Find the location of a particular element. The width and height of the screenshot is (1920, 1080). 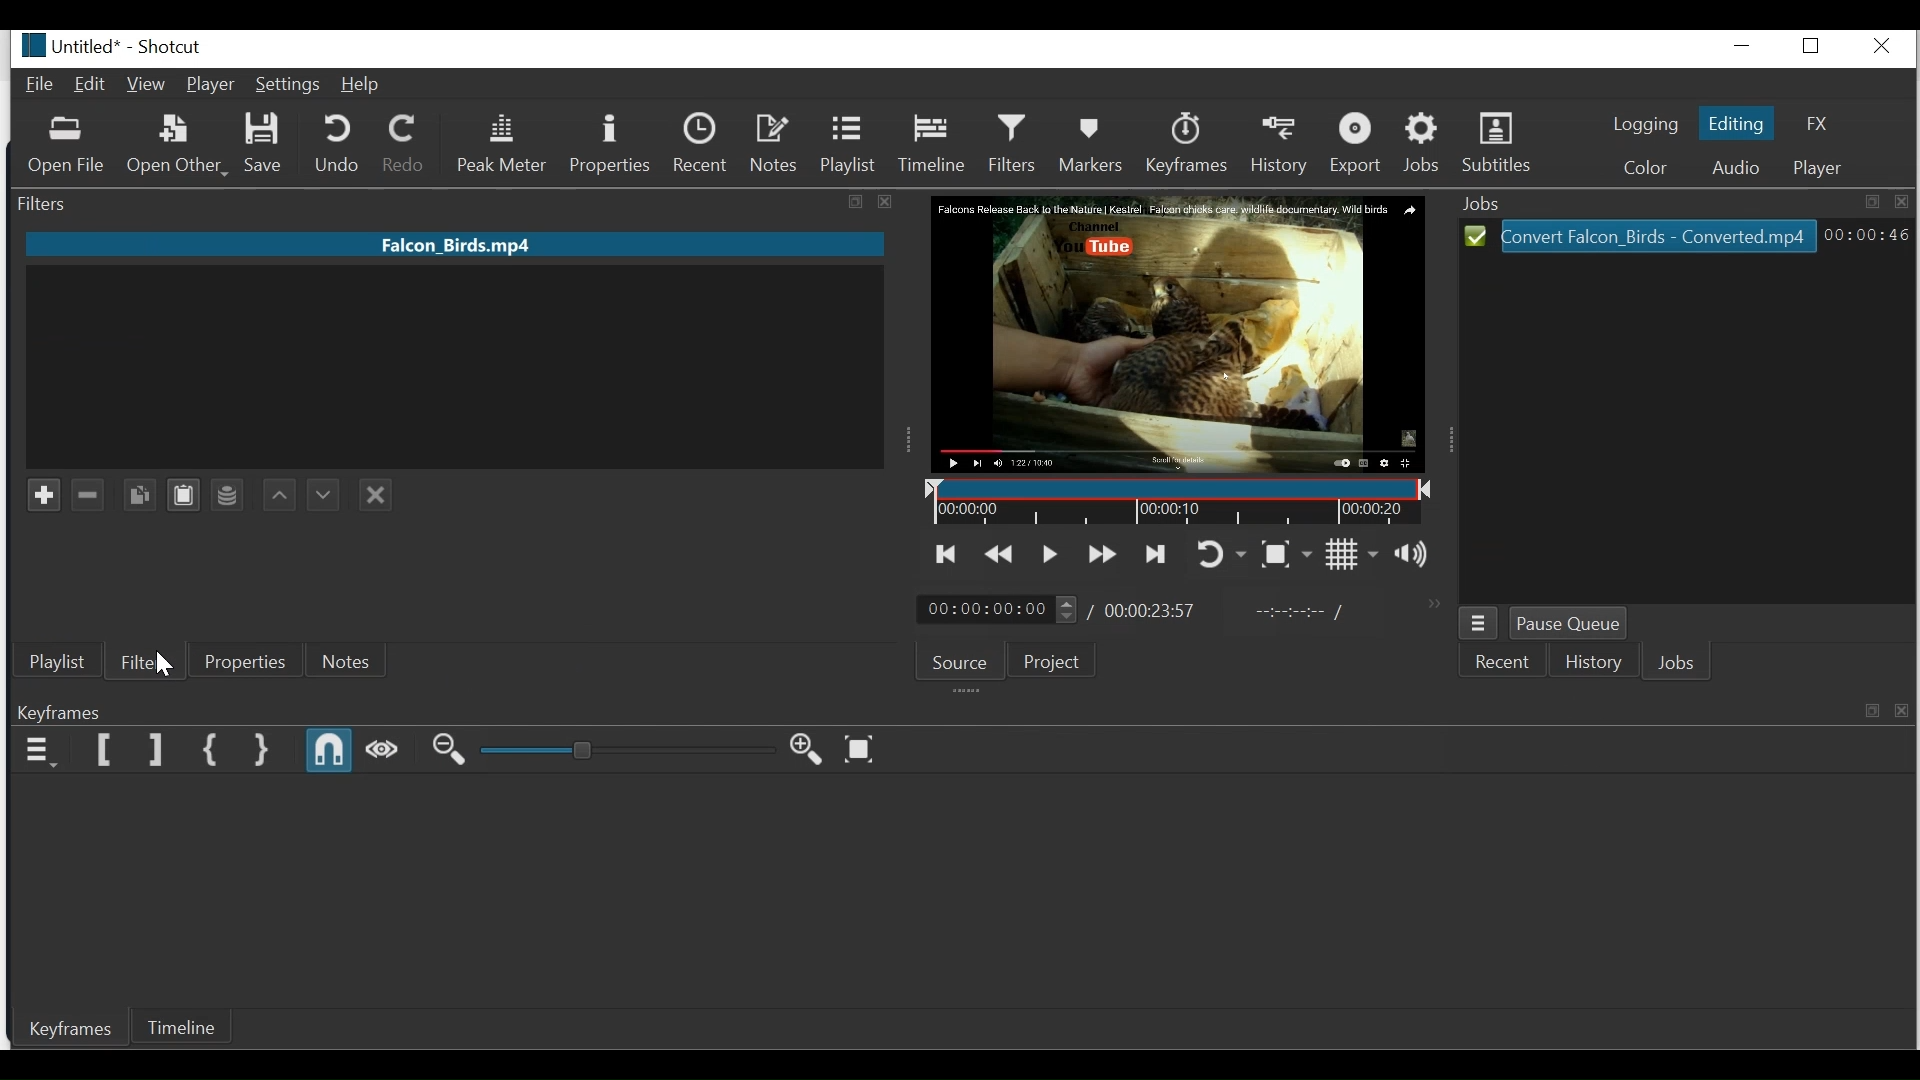

Falcon Release Back to the Nature | Kestrel. Falcon chicks care wildlife documentary. Wild Birds. Channel. You tube(Media viewer) is located at coordinates (1177, 334).